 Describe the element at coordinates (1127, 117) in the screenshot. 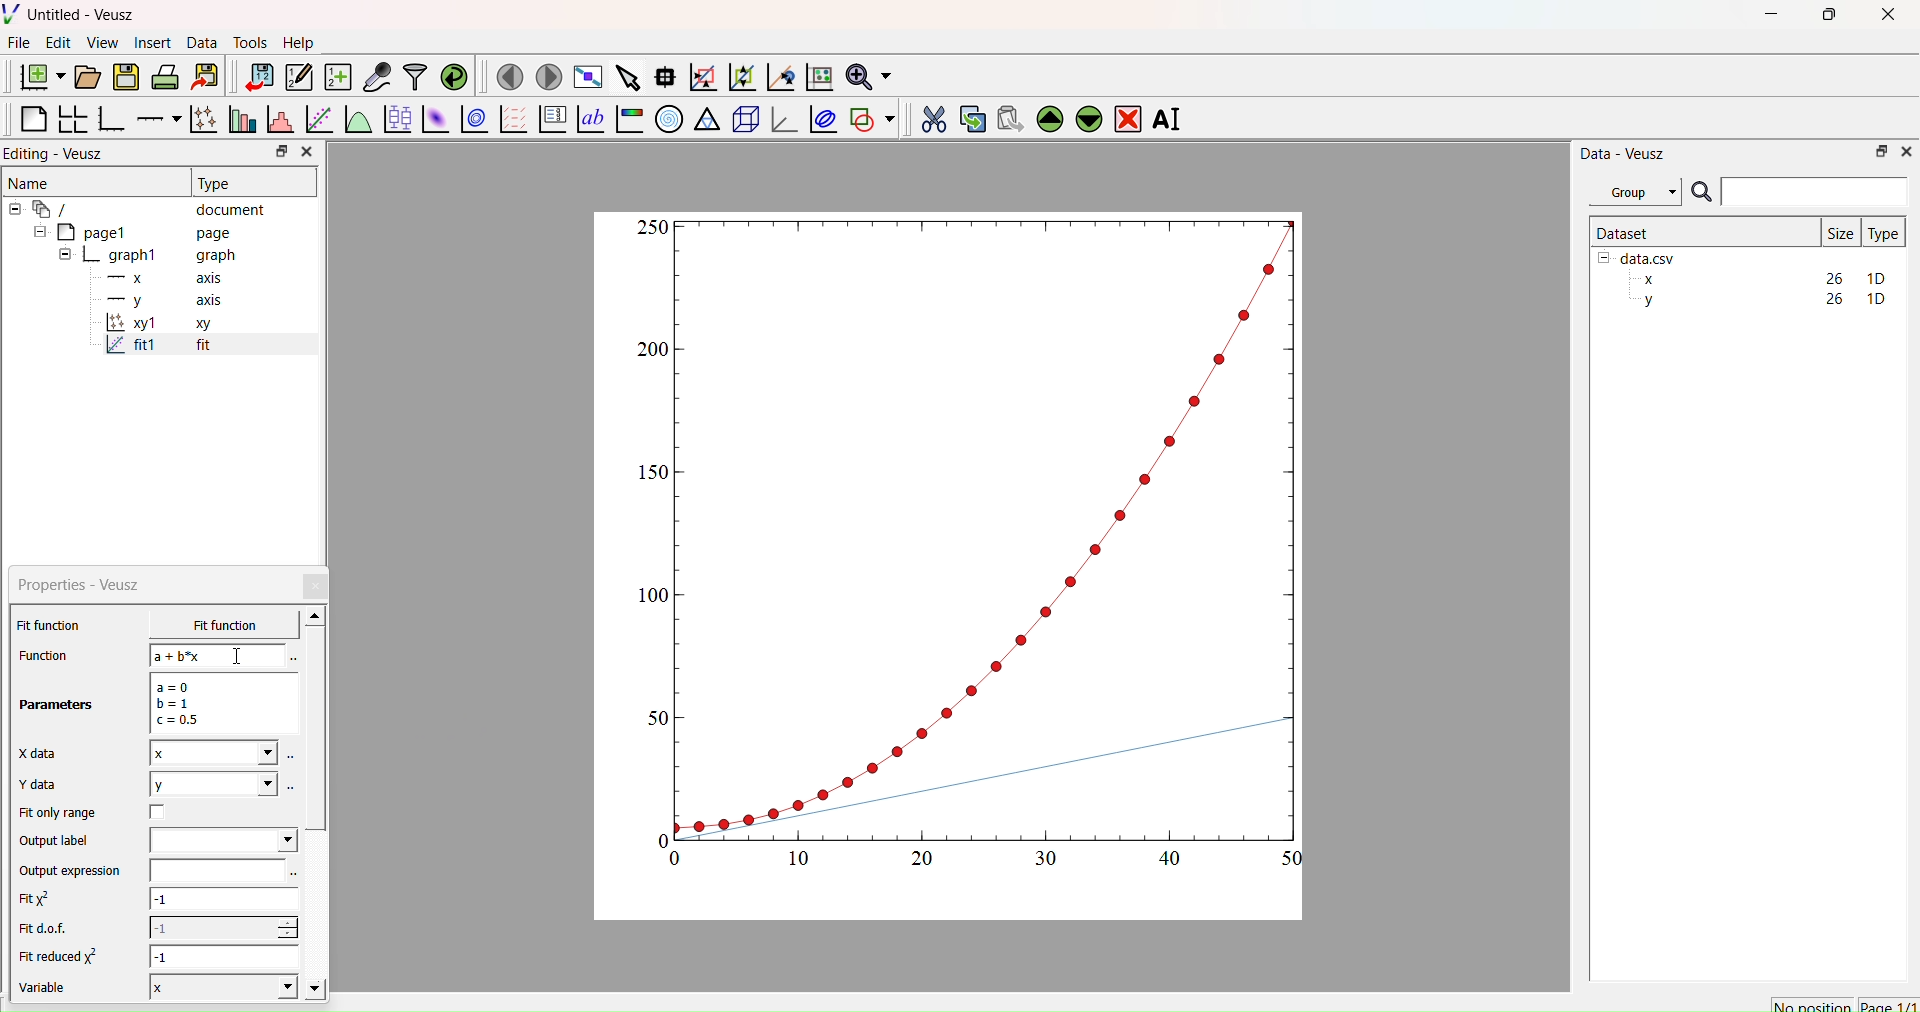

I see `Remove` at that location.